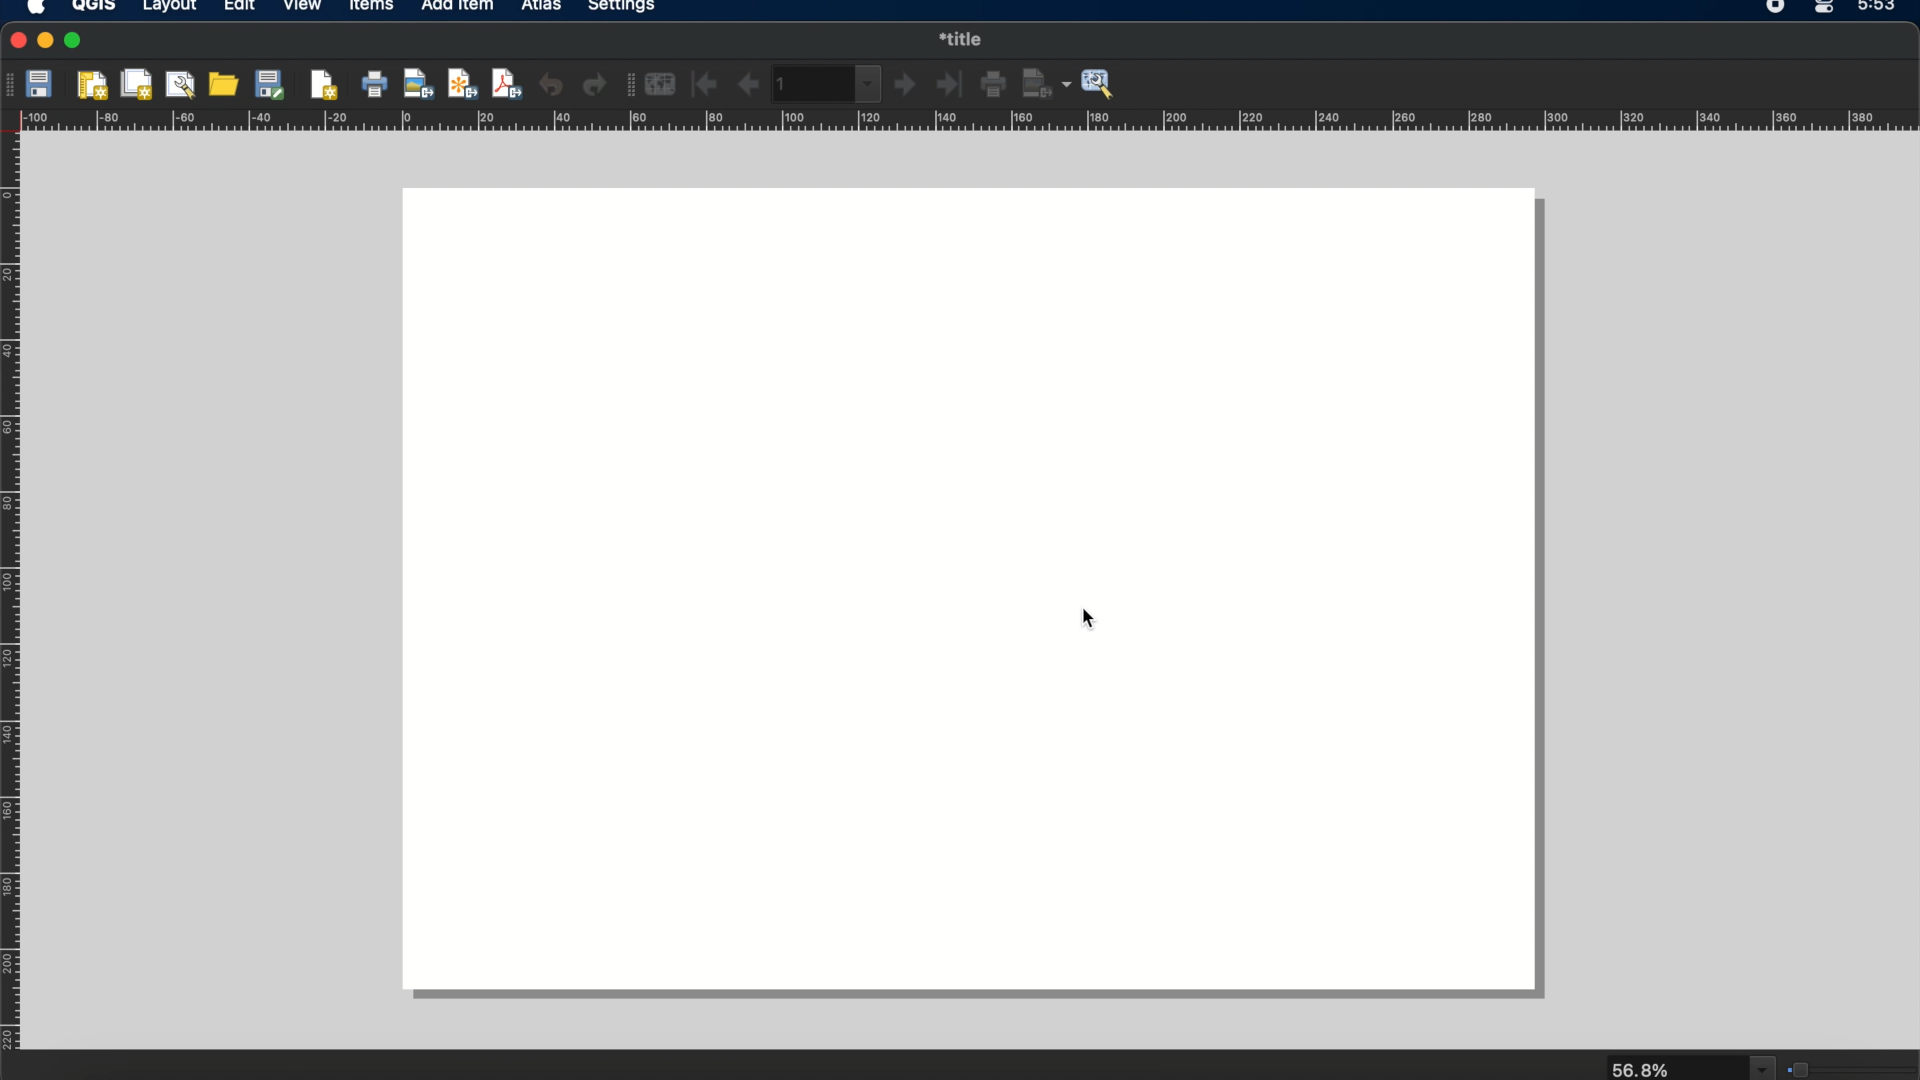 This screenshot has height=1080, width=1920. What do you see at coordinates (304, 8) in the screenshot?
I see `view` at bounding box center [304, 8].